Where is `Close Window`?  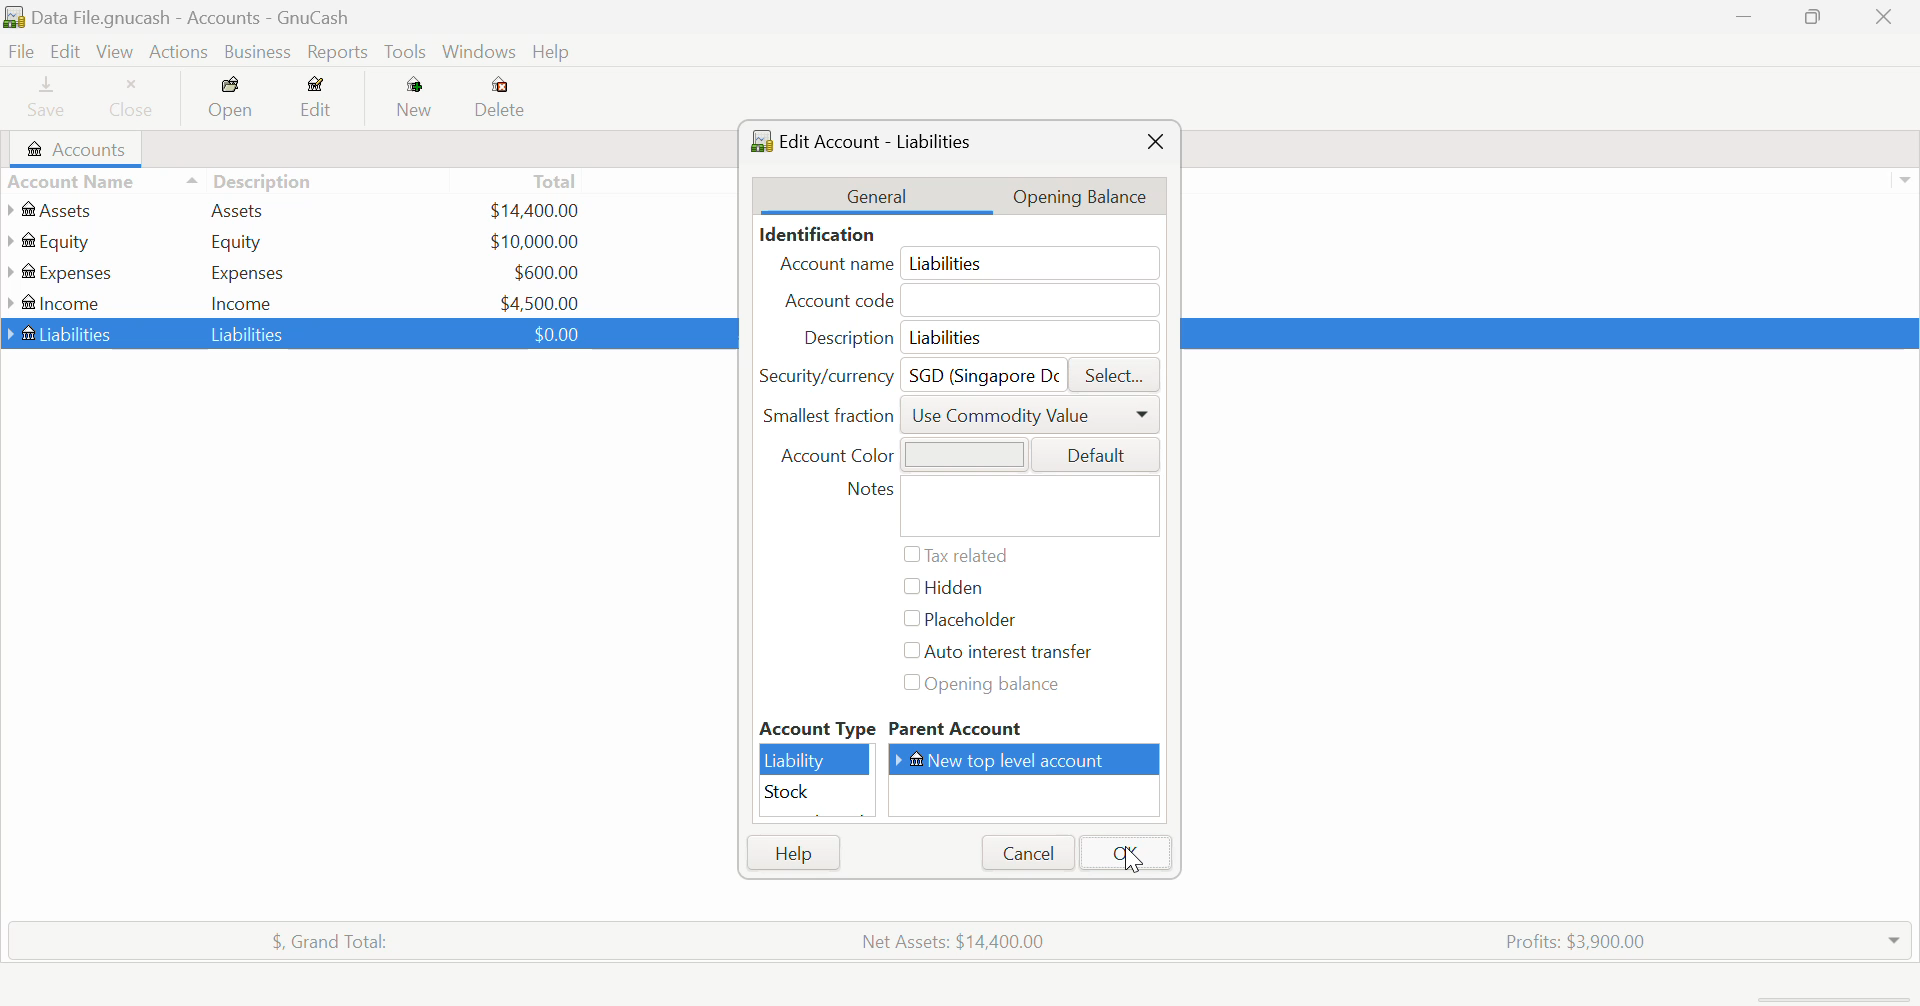
Close Window is located at coordinates (1890, 17).